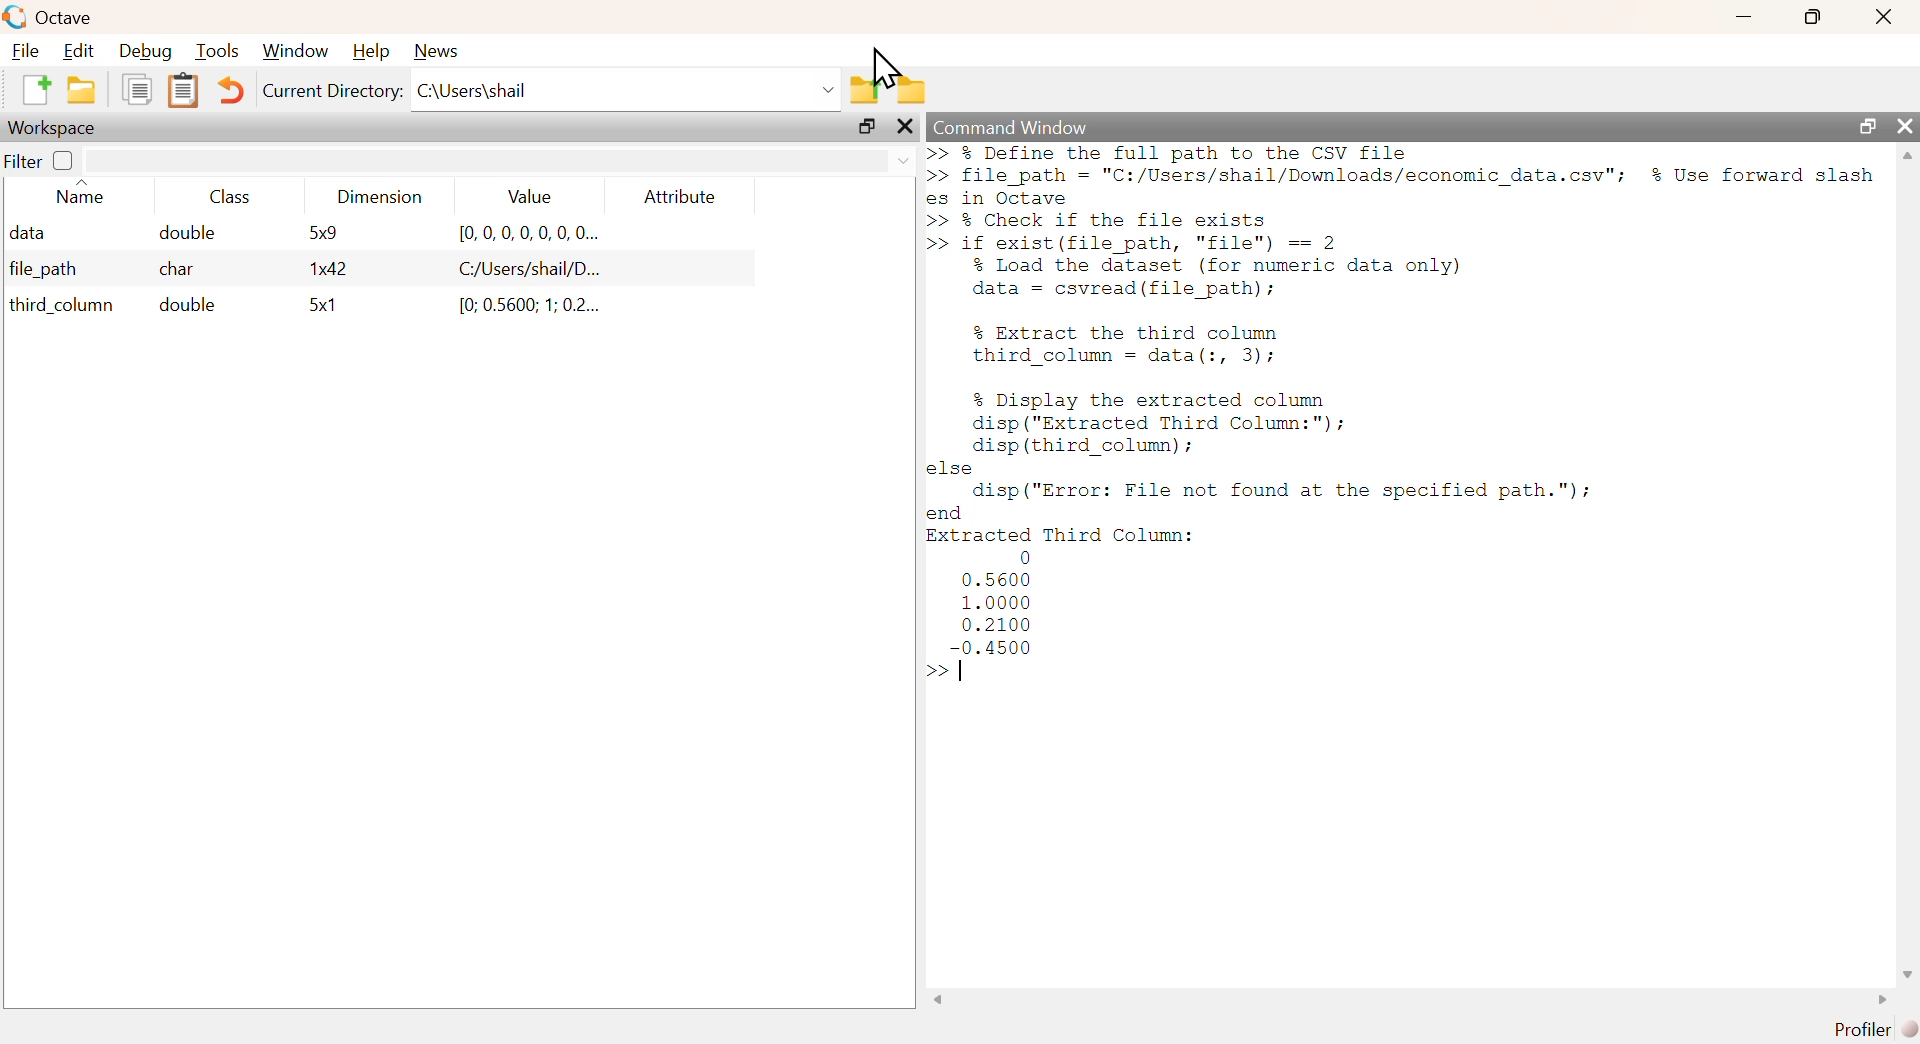 The height and width of the screenshot is (1044, 1920). Describe the element at coordinates (867, 127) in the screenshot. I see `restore` at that location.